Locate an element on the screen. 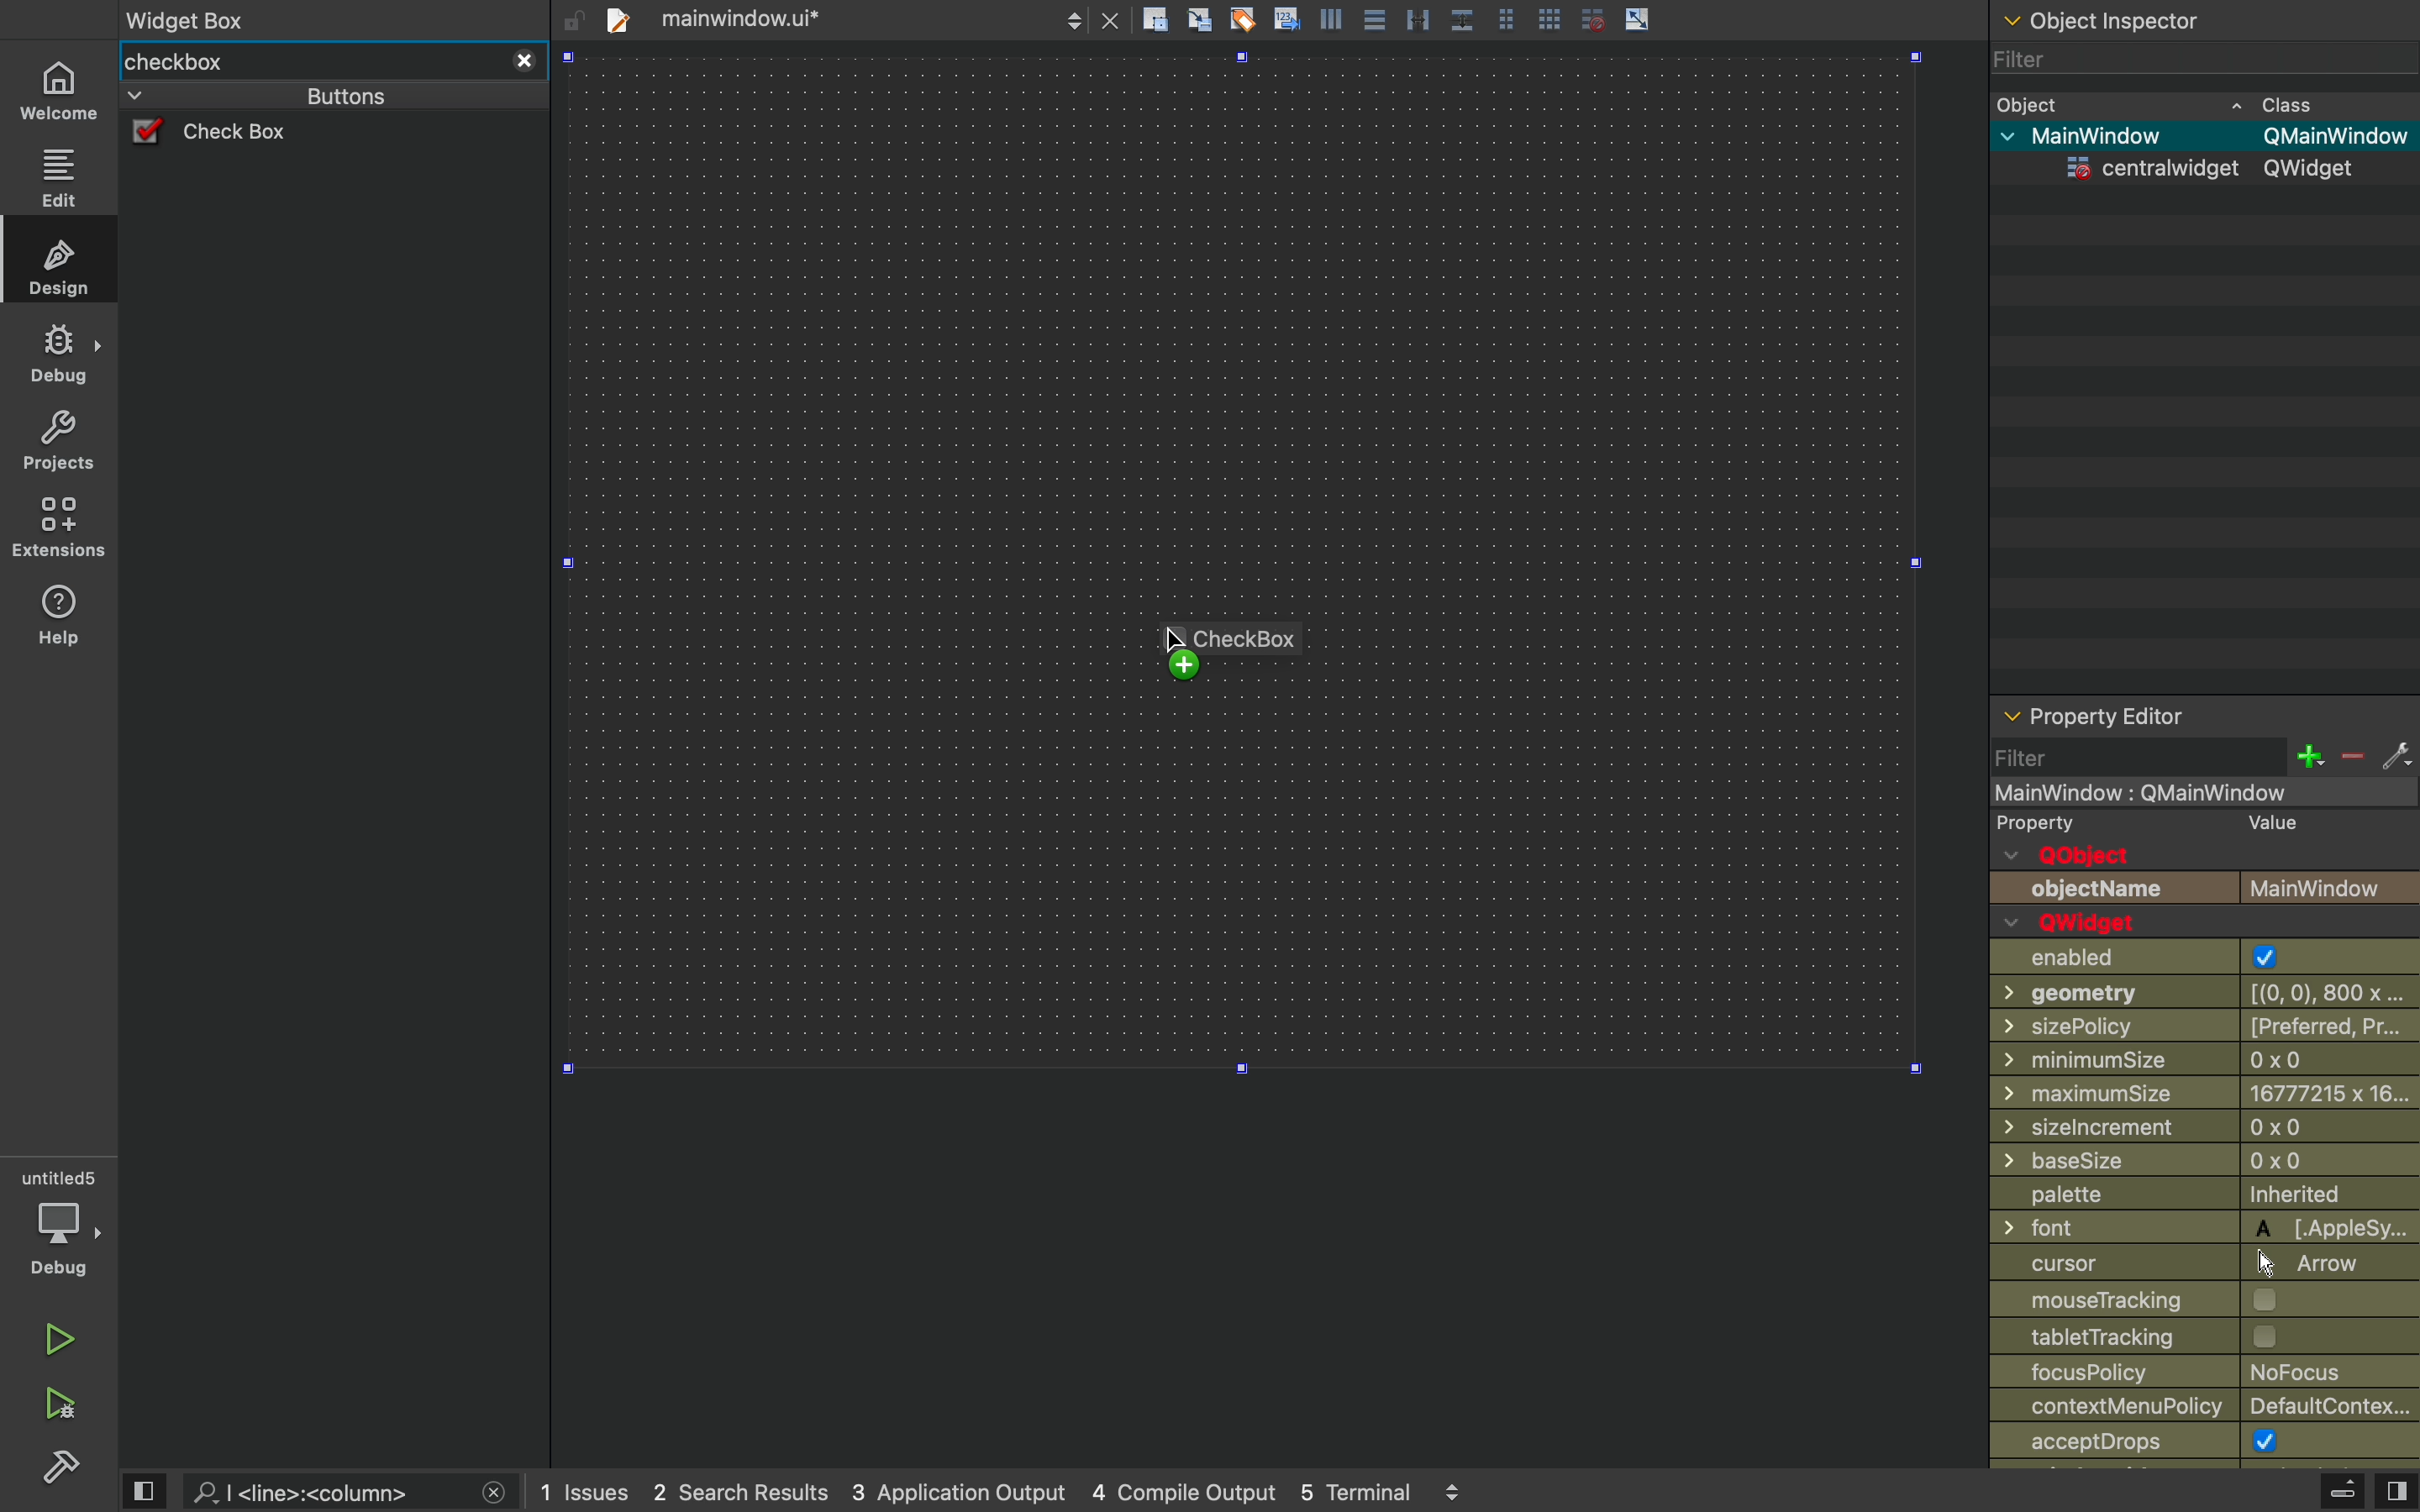 This screenshot has height=1512, width=2420. filter is located at coordinates (2138, 756).